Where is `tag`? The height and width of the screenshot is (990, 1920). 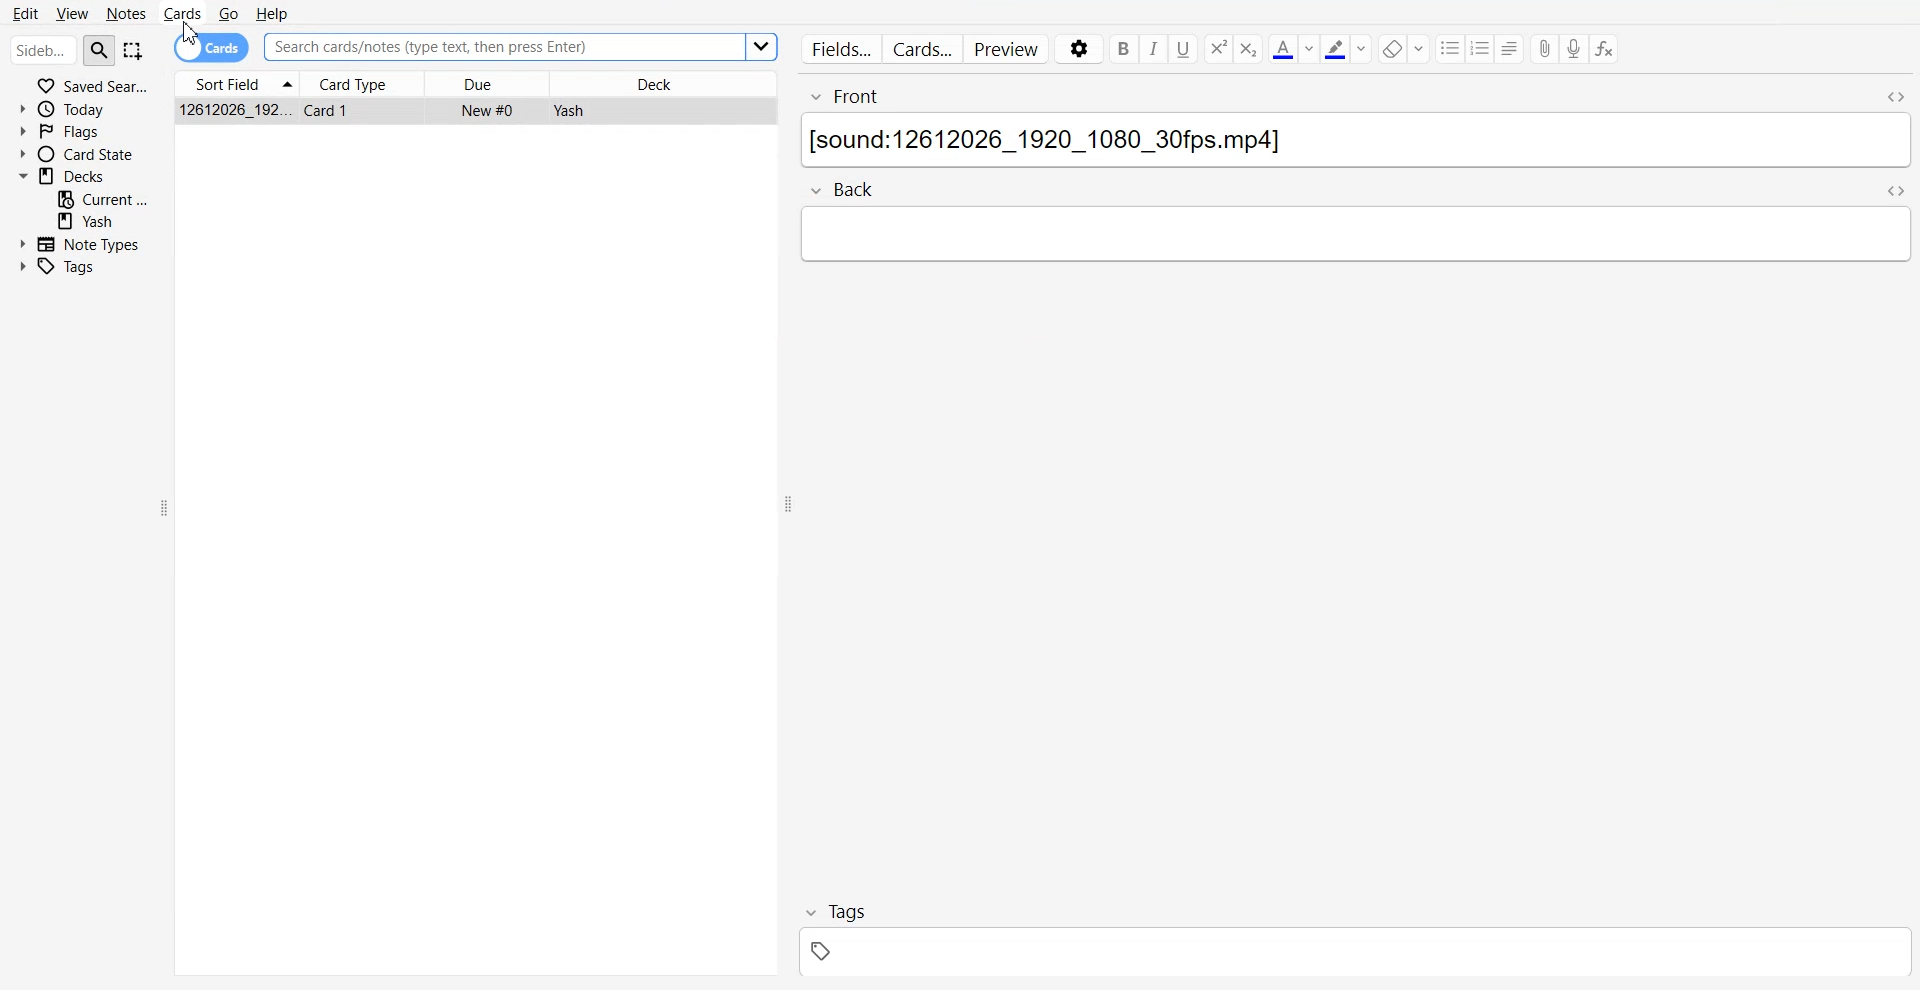 tag is located at coordinates (1348, 955).